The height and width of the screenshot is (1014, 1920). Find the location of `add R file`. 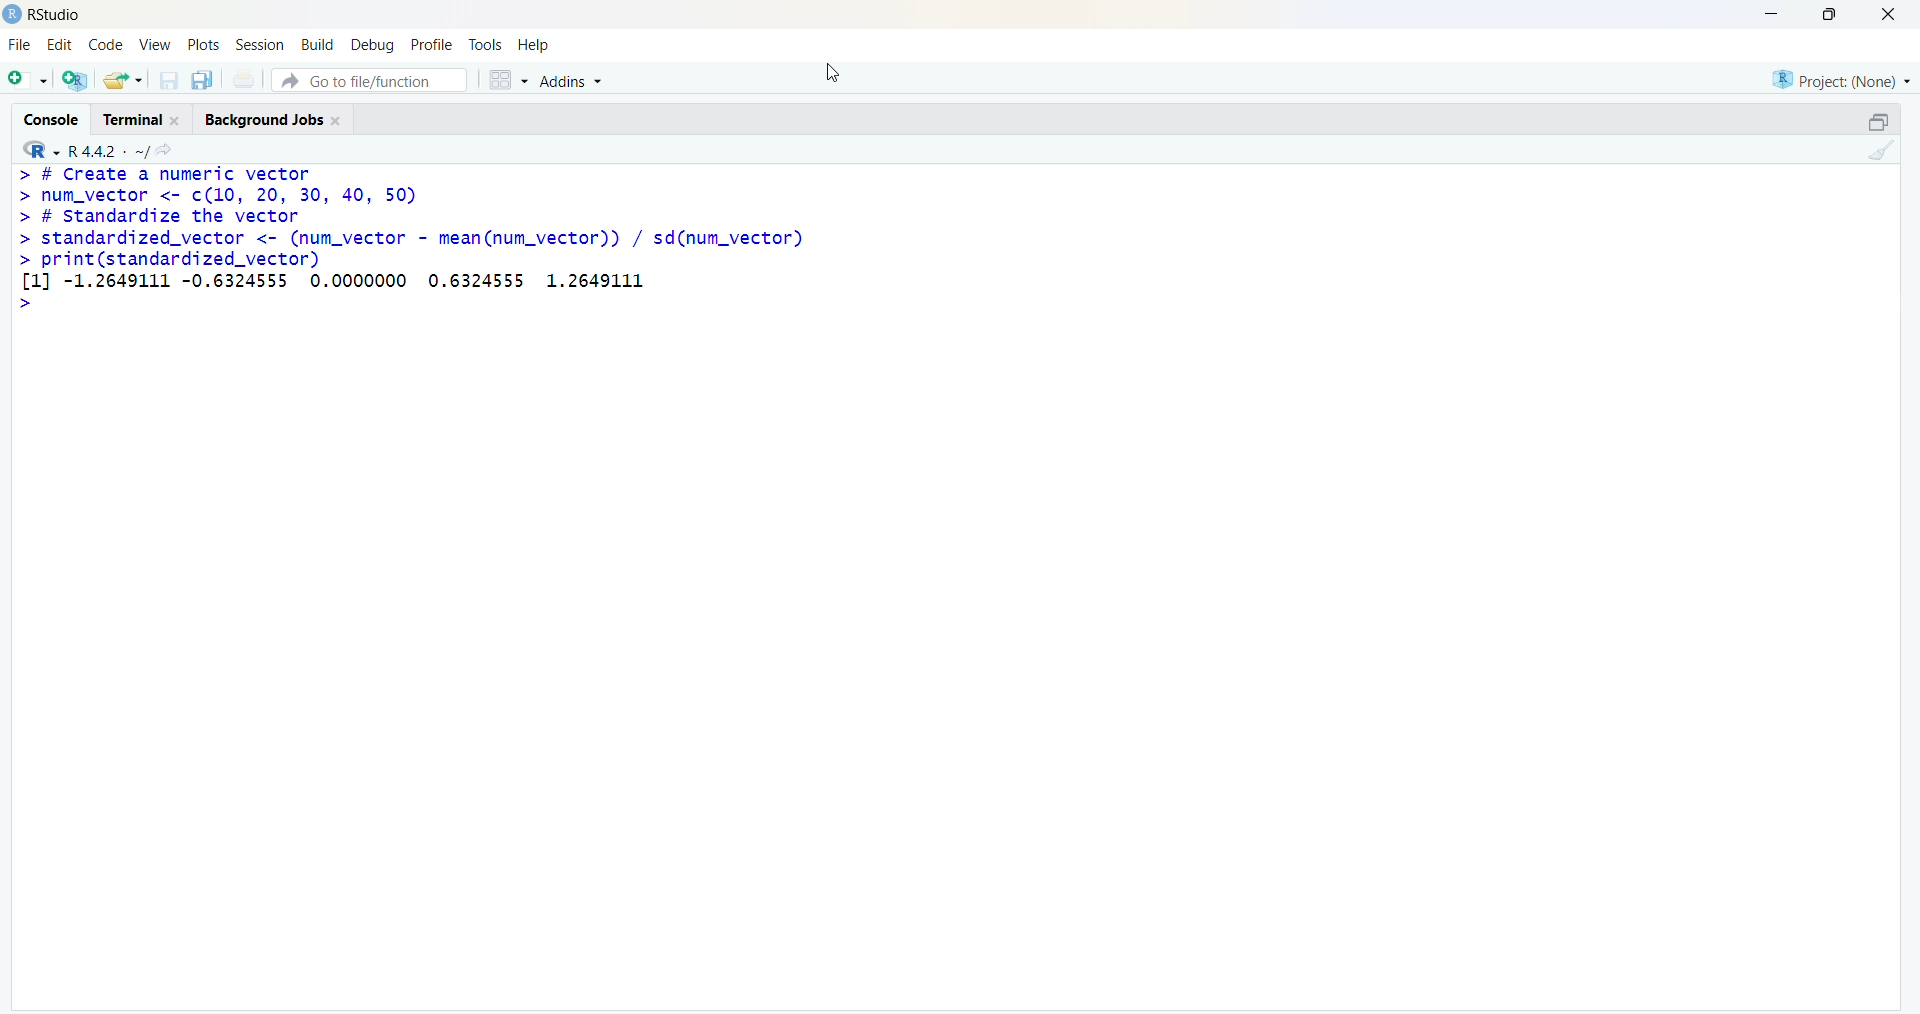

add R file is located at coordinates (76, 81).